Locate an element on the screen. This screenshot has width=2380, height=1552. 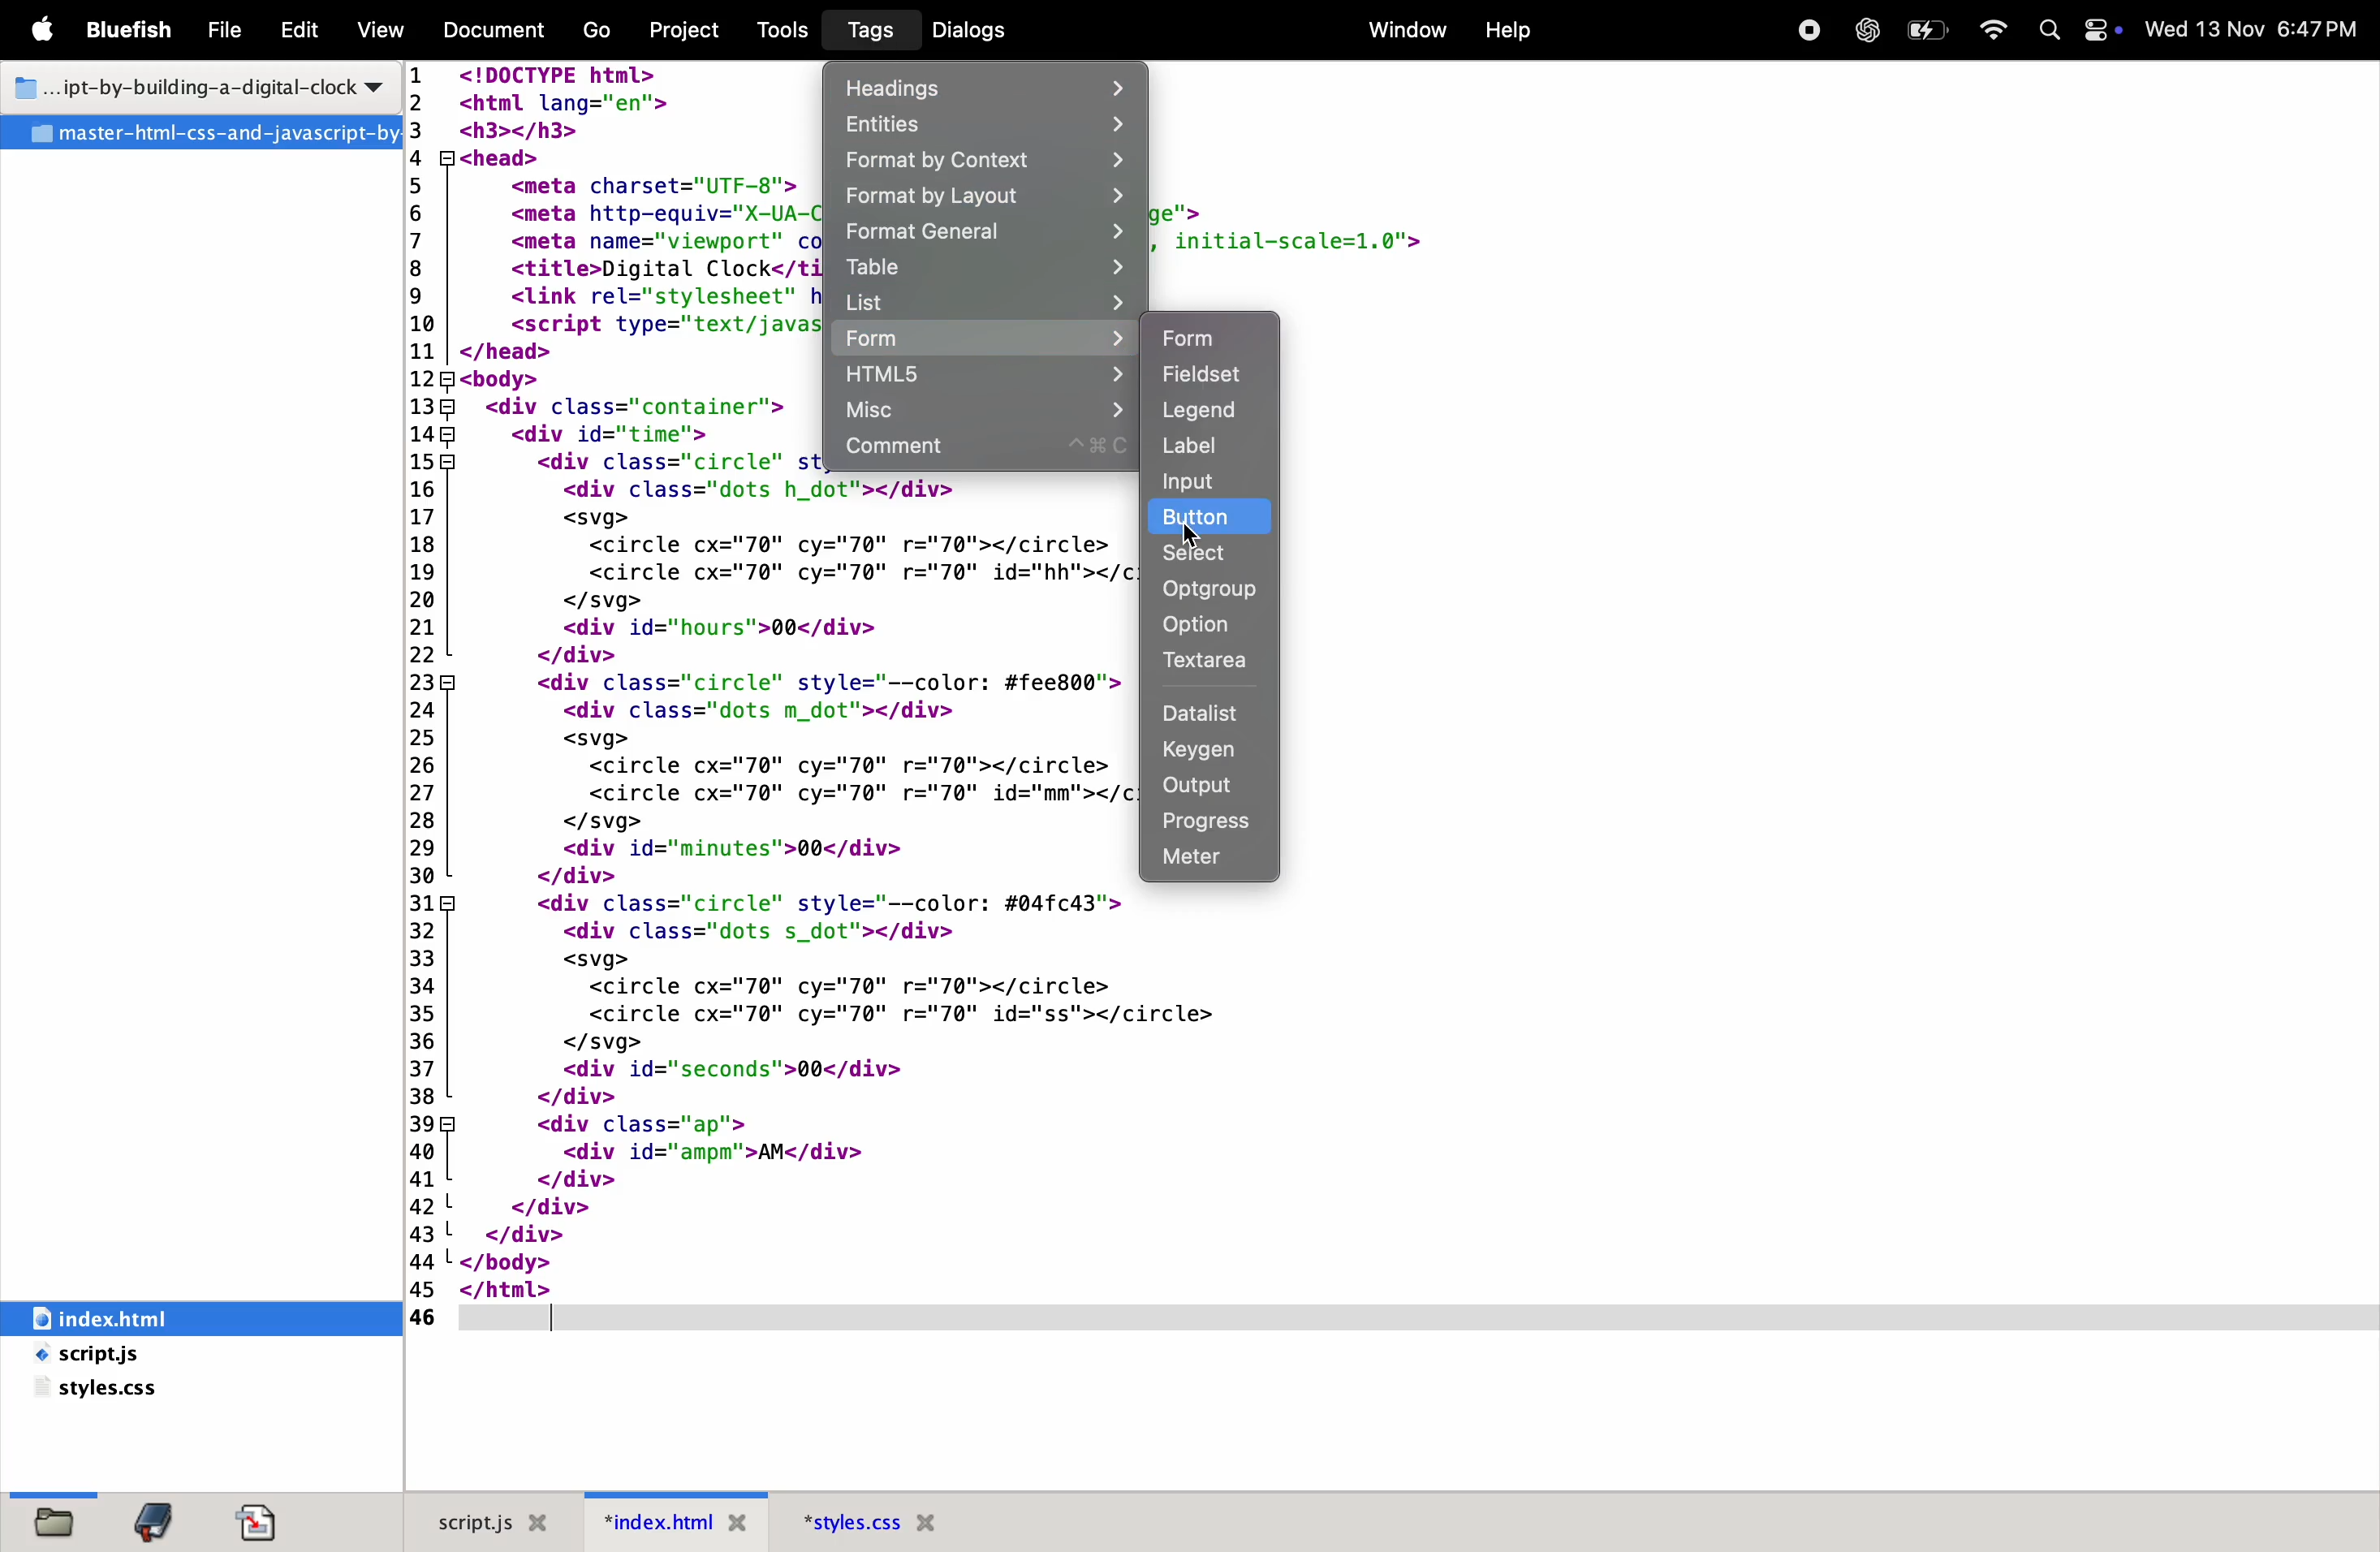
file browser is located at coordinates (54, 1515).